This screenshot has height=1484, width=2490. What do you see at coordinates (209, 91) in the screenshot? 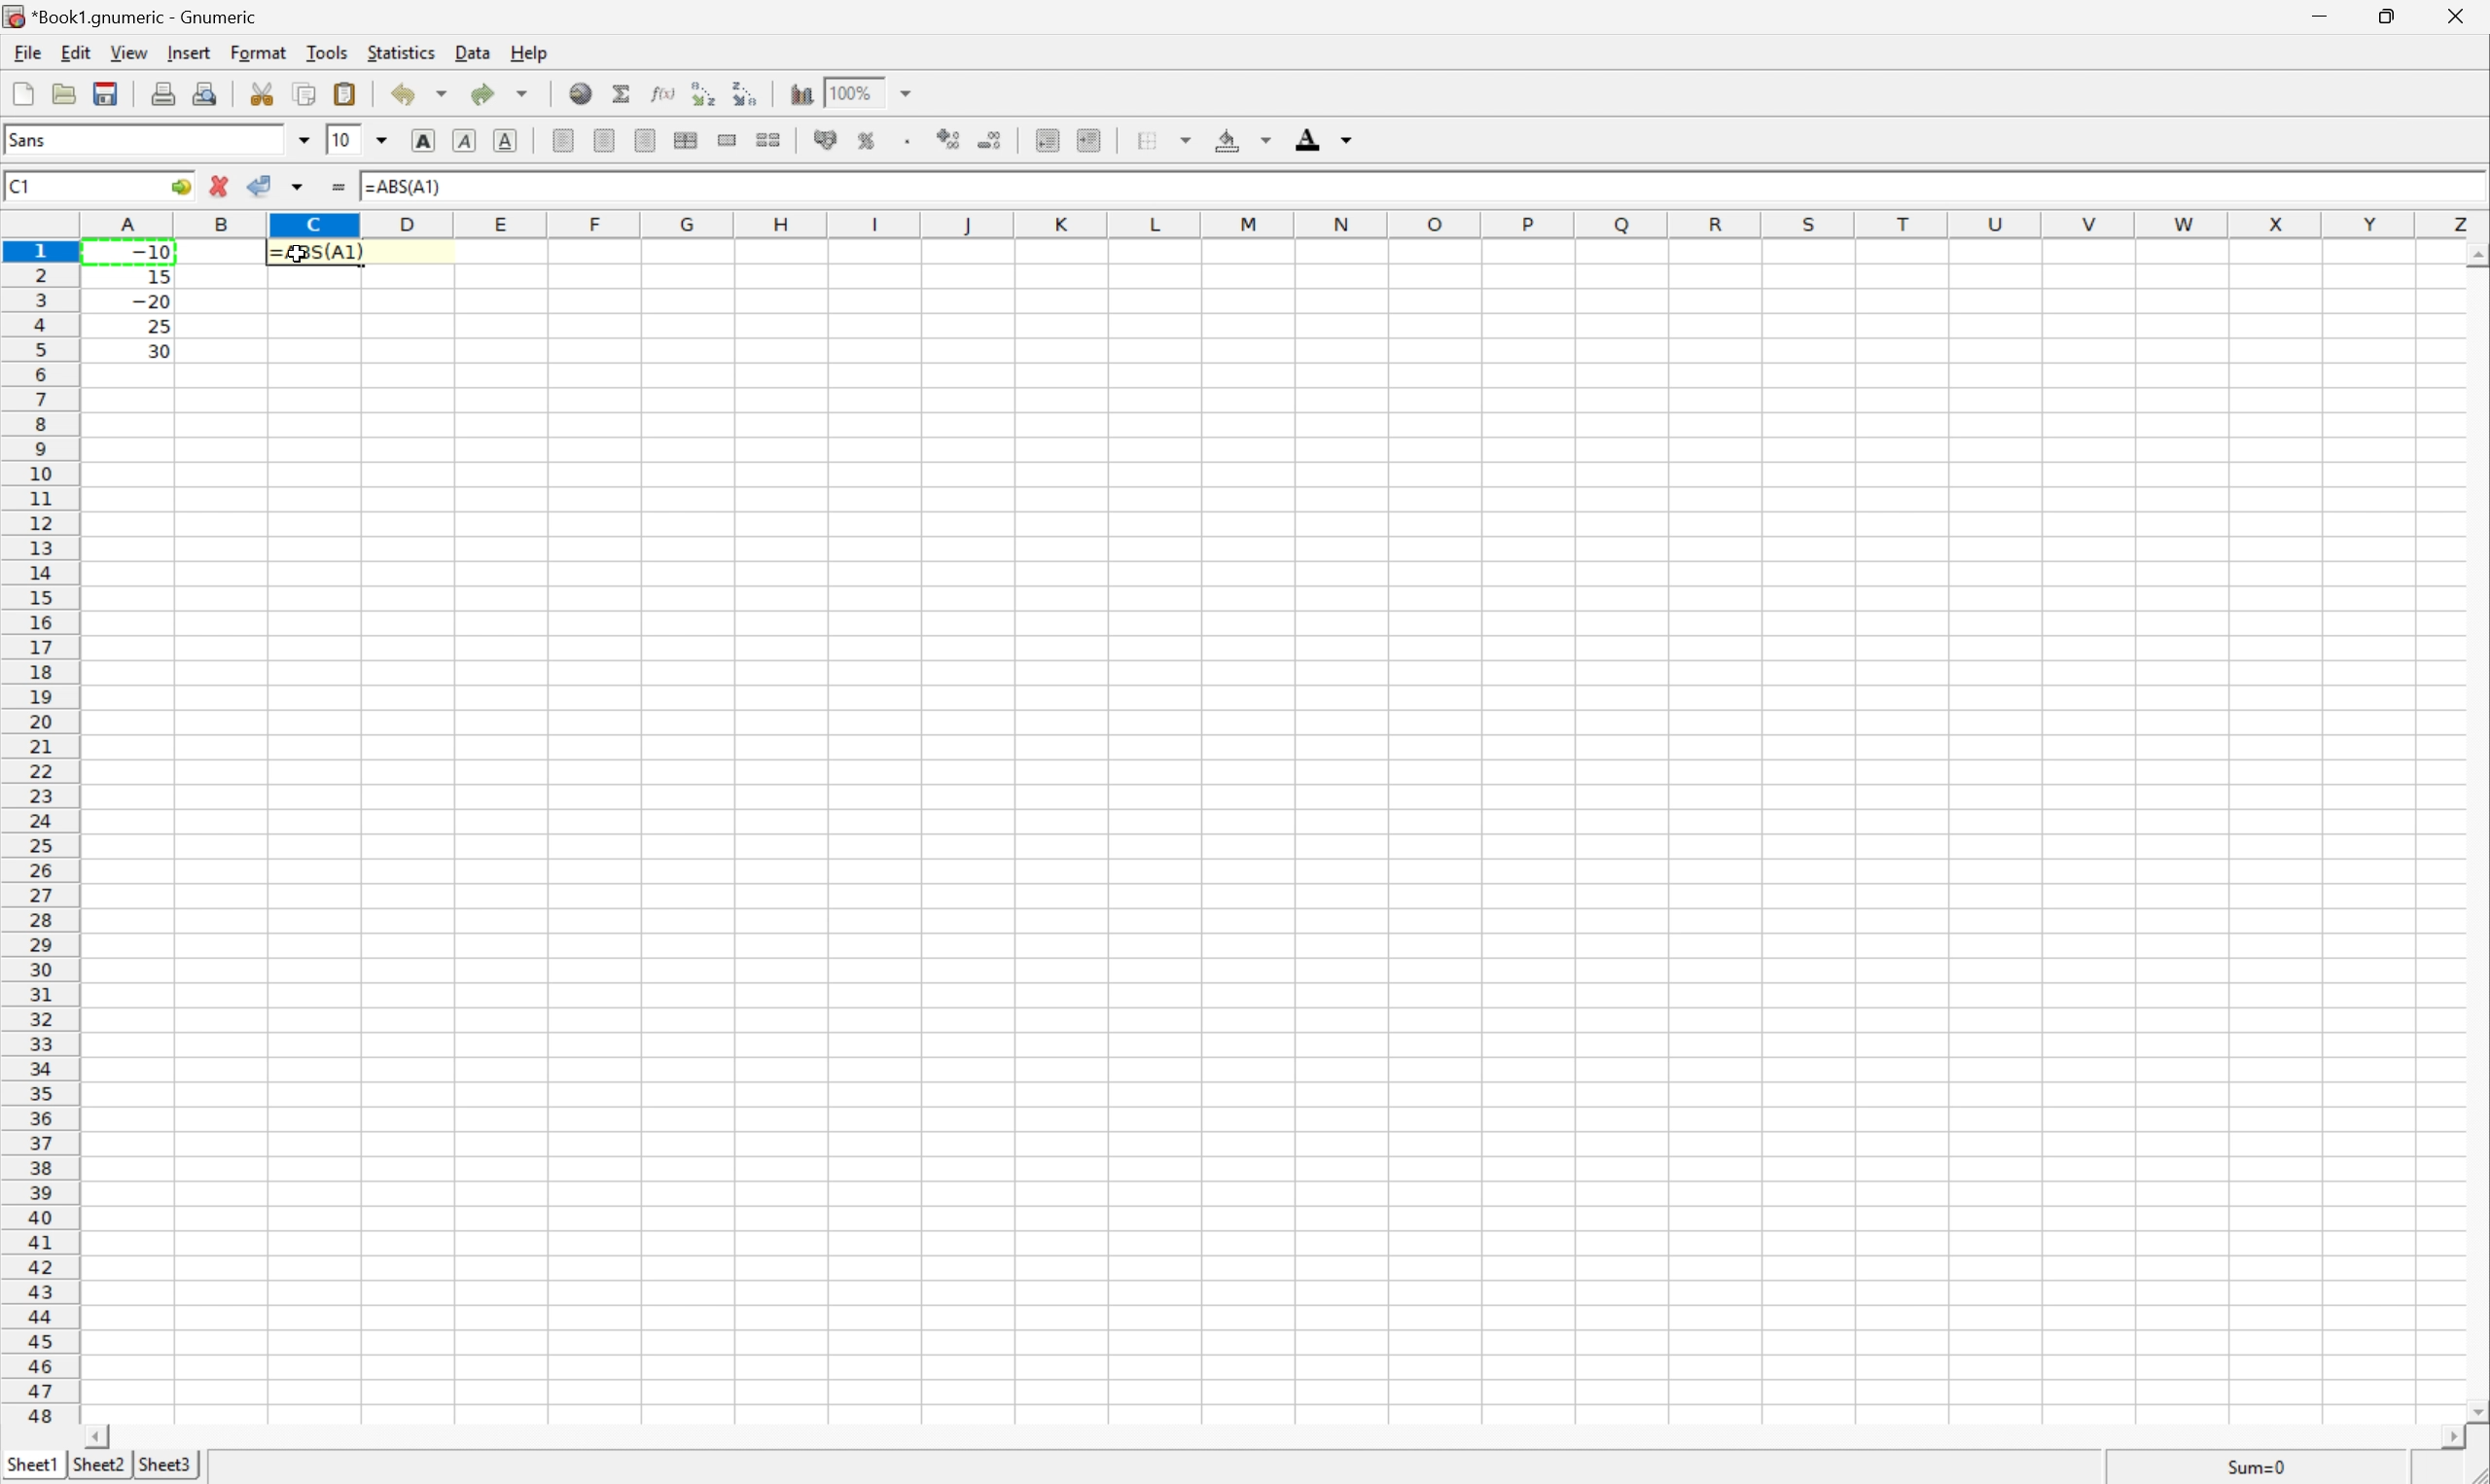
I see `Print preview` at bounding box center [209, 91].